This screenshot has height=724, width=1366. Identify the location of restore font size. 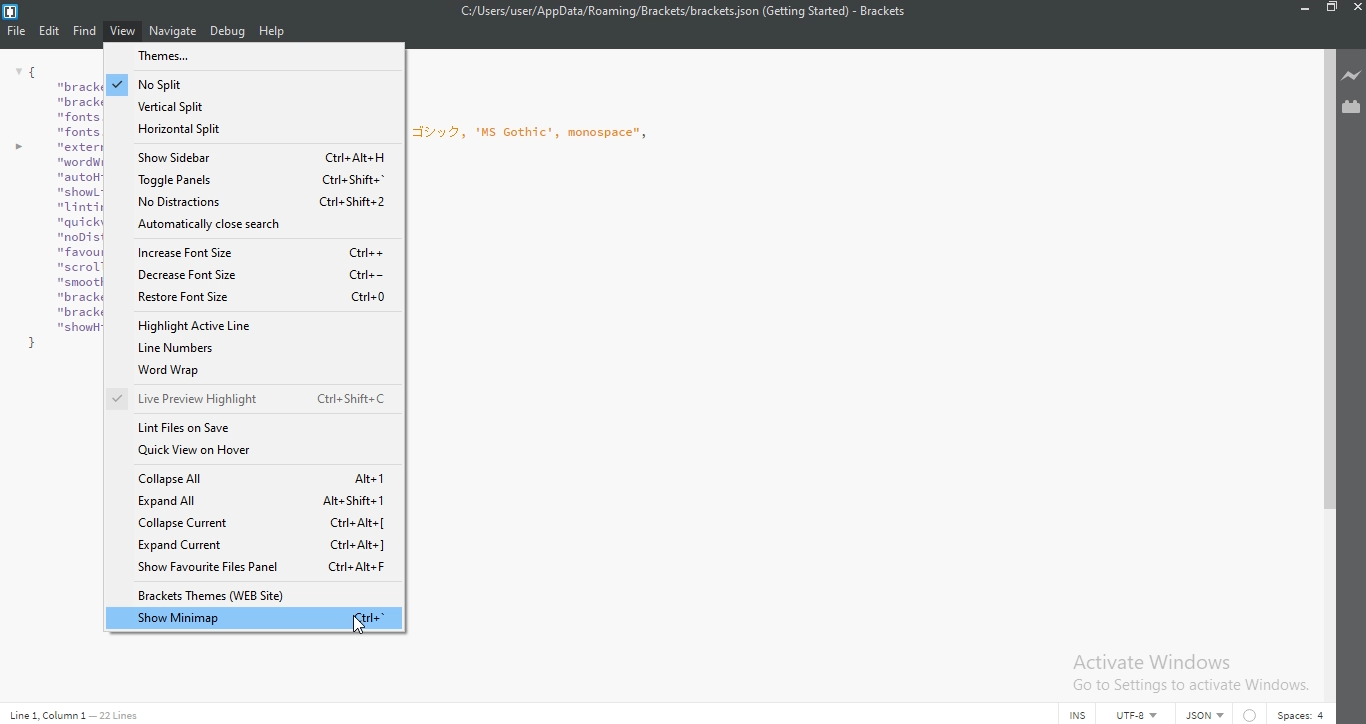
(259, 297).